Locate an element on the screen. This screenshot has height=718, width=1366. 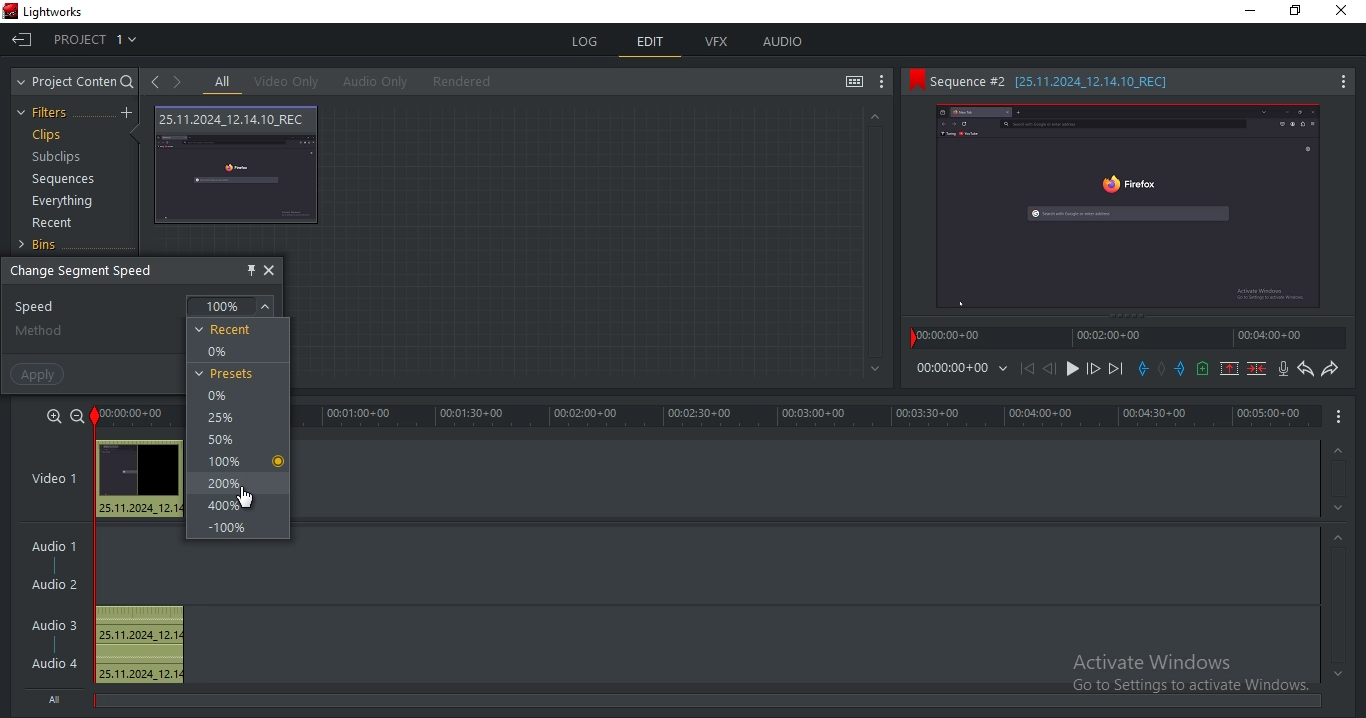
maximize is located at coordinates (1300, 12).